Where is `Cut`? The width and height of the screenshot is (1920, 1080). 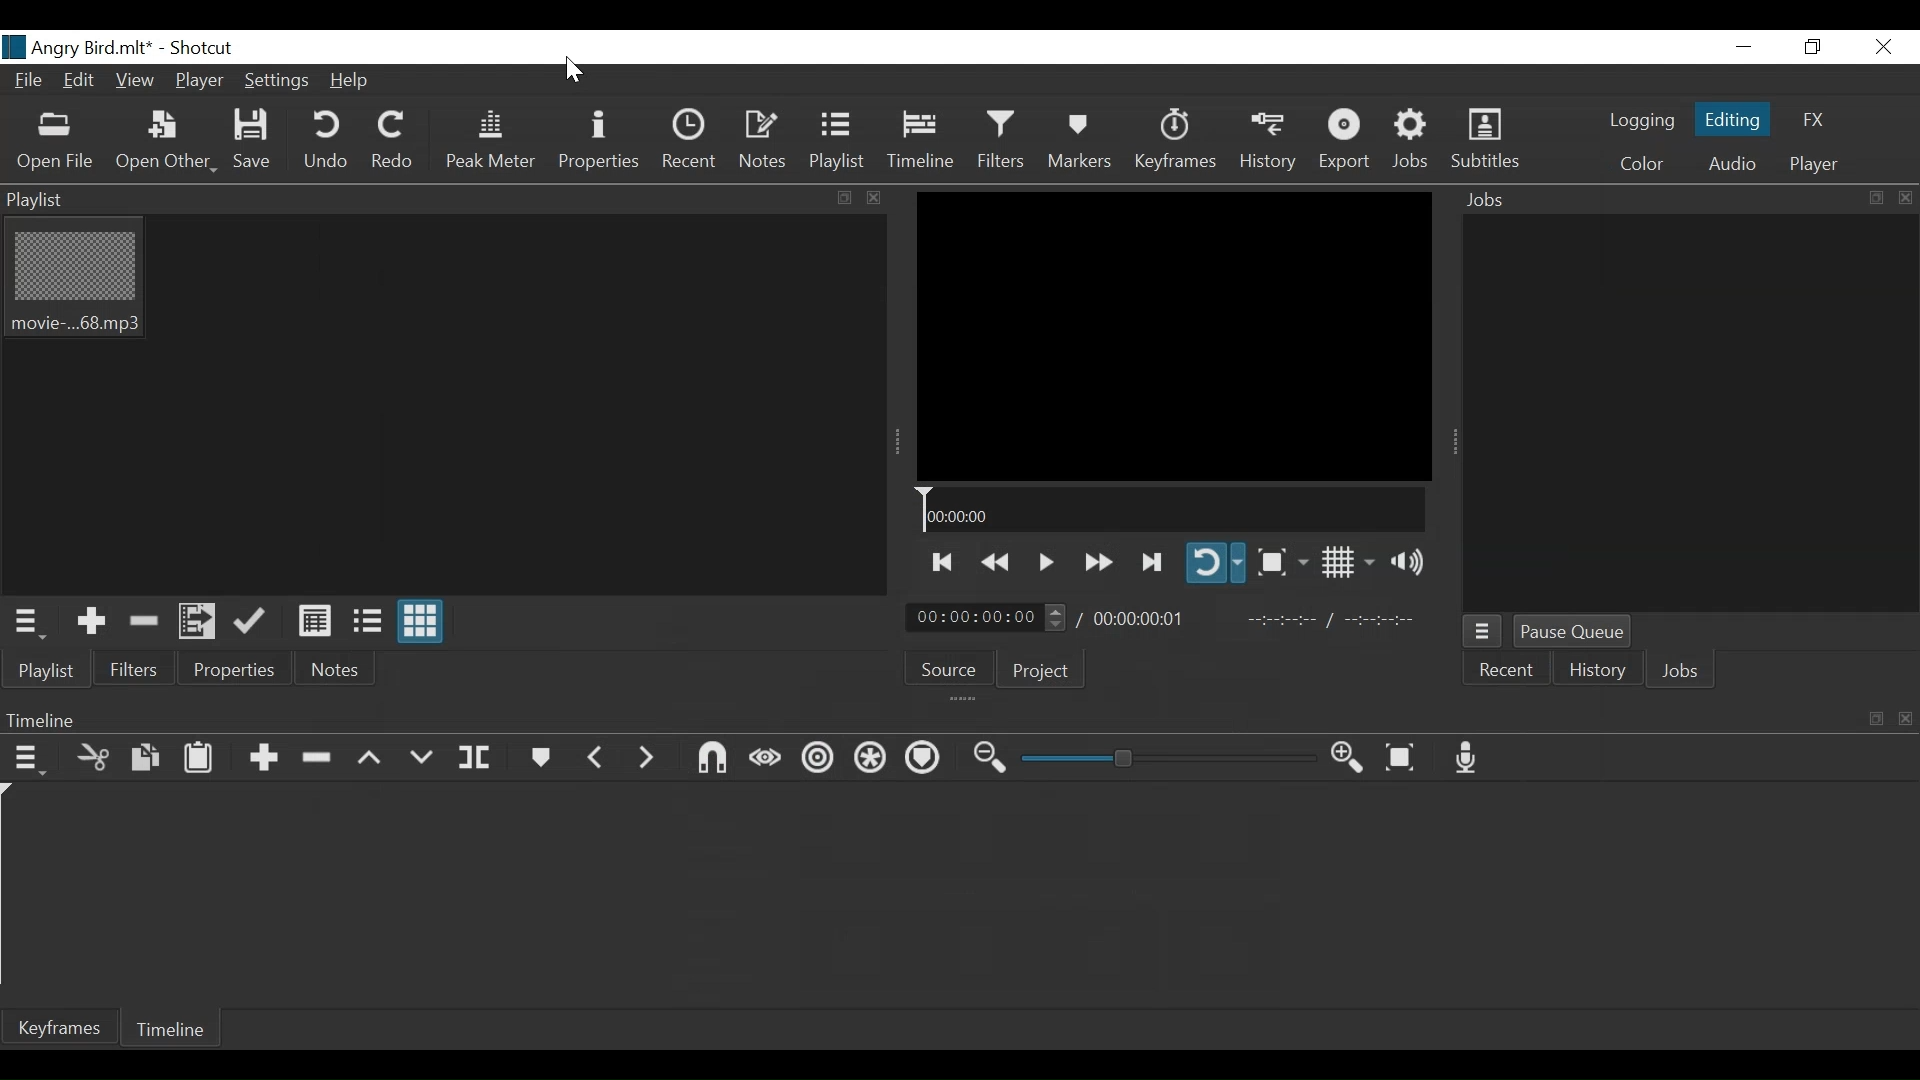 Cut is located at coordinates (89, 756).